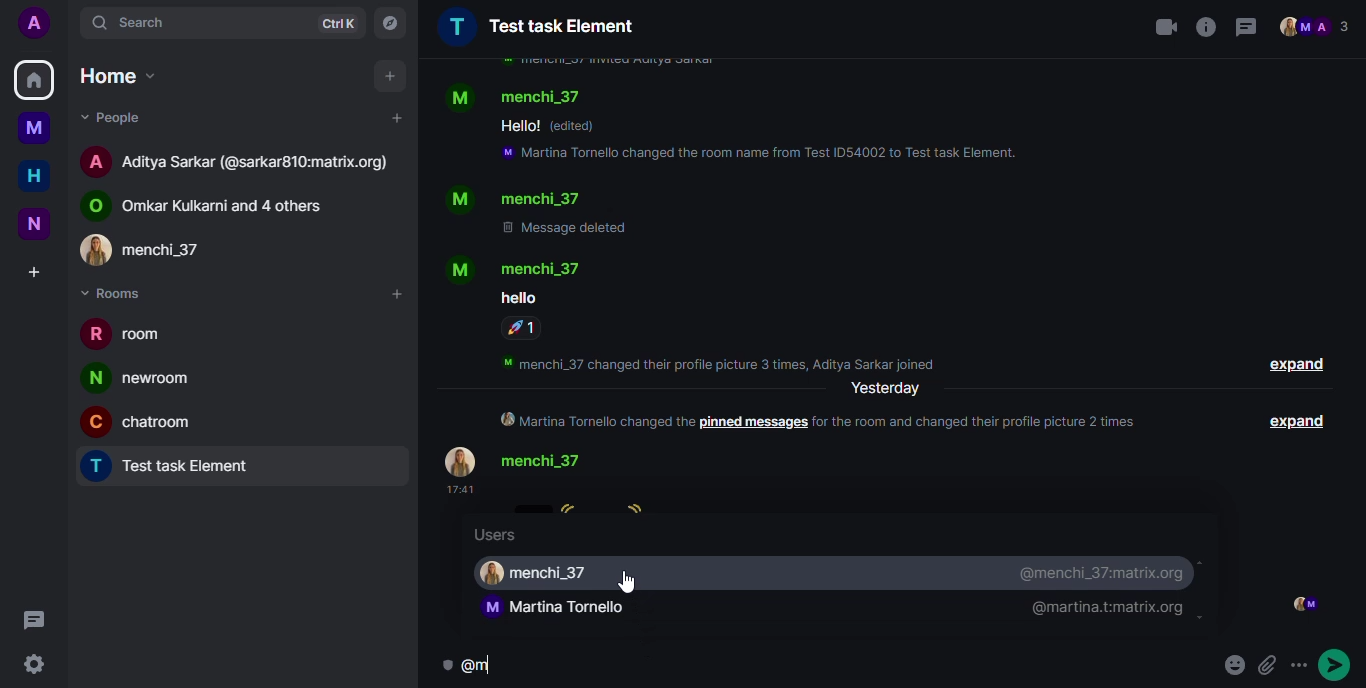 The width and height of the screenshot is (1366, 688). I want to click on people drop down, so click(117, 118).